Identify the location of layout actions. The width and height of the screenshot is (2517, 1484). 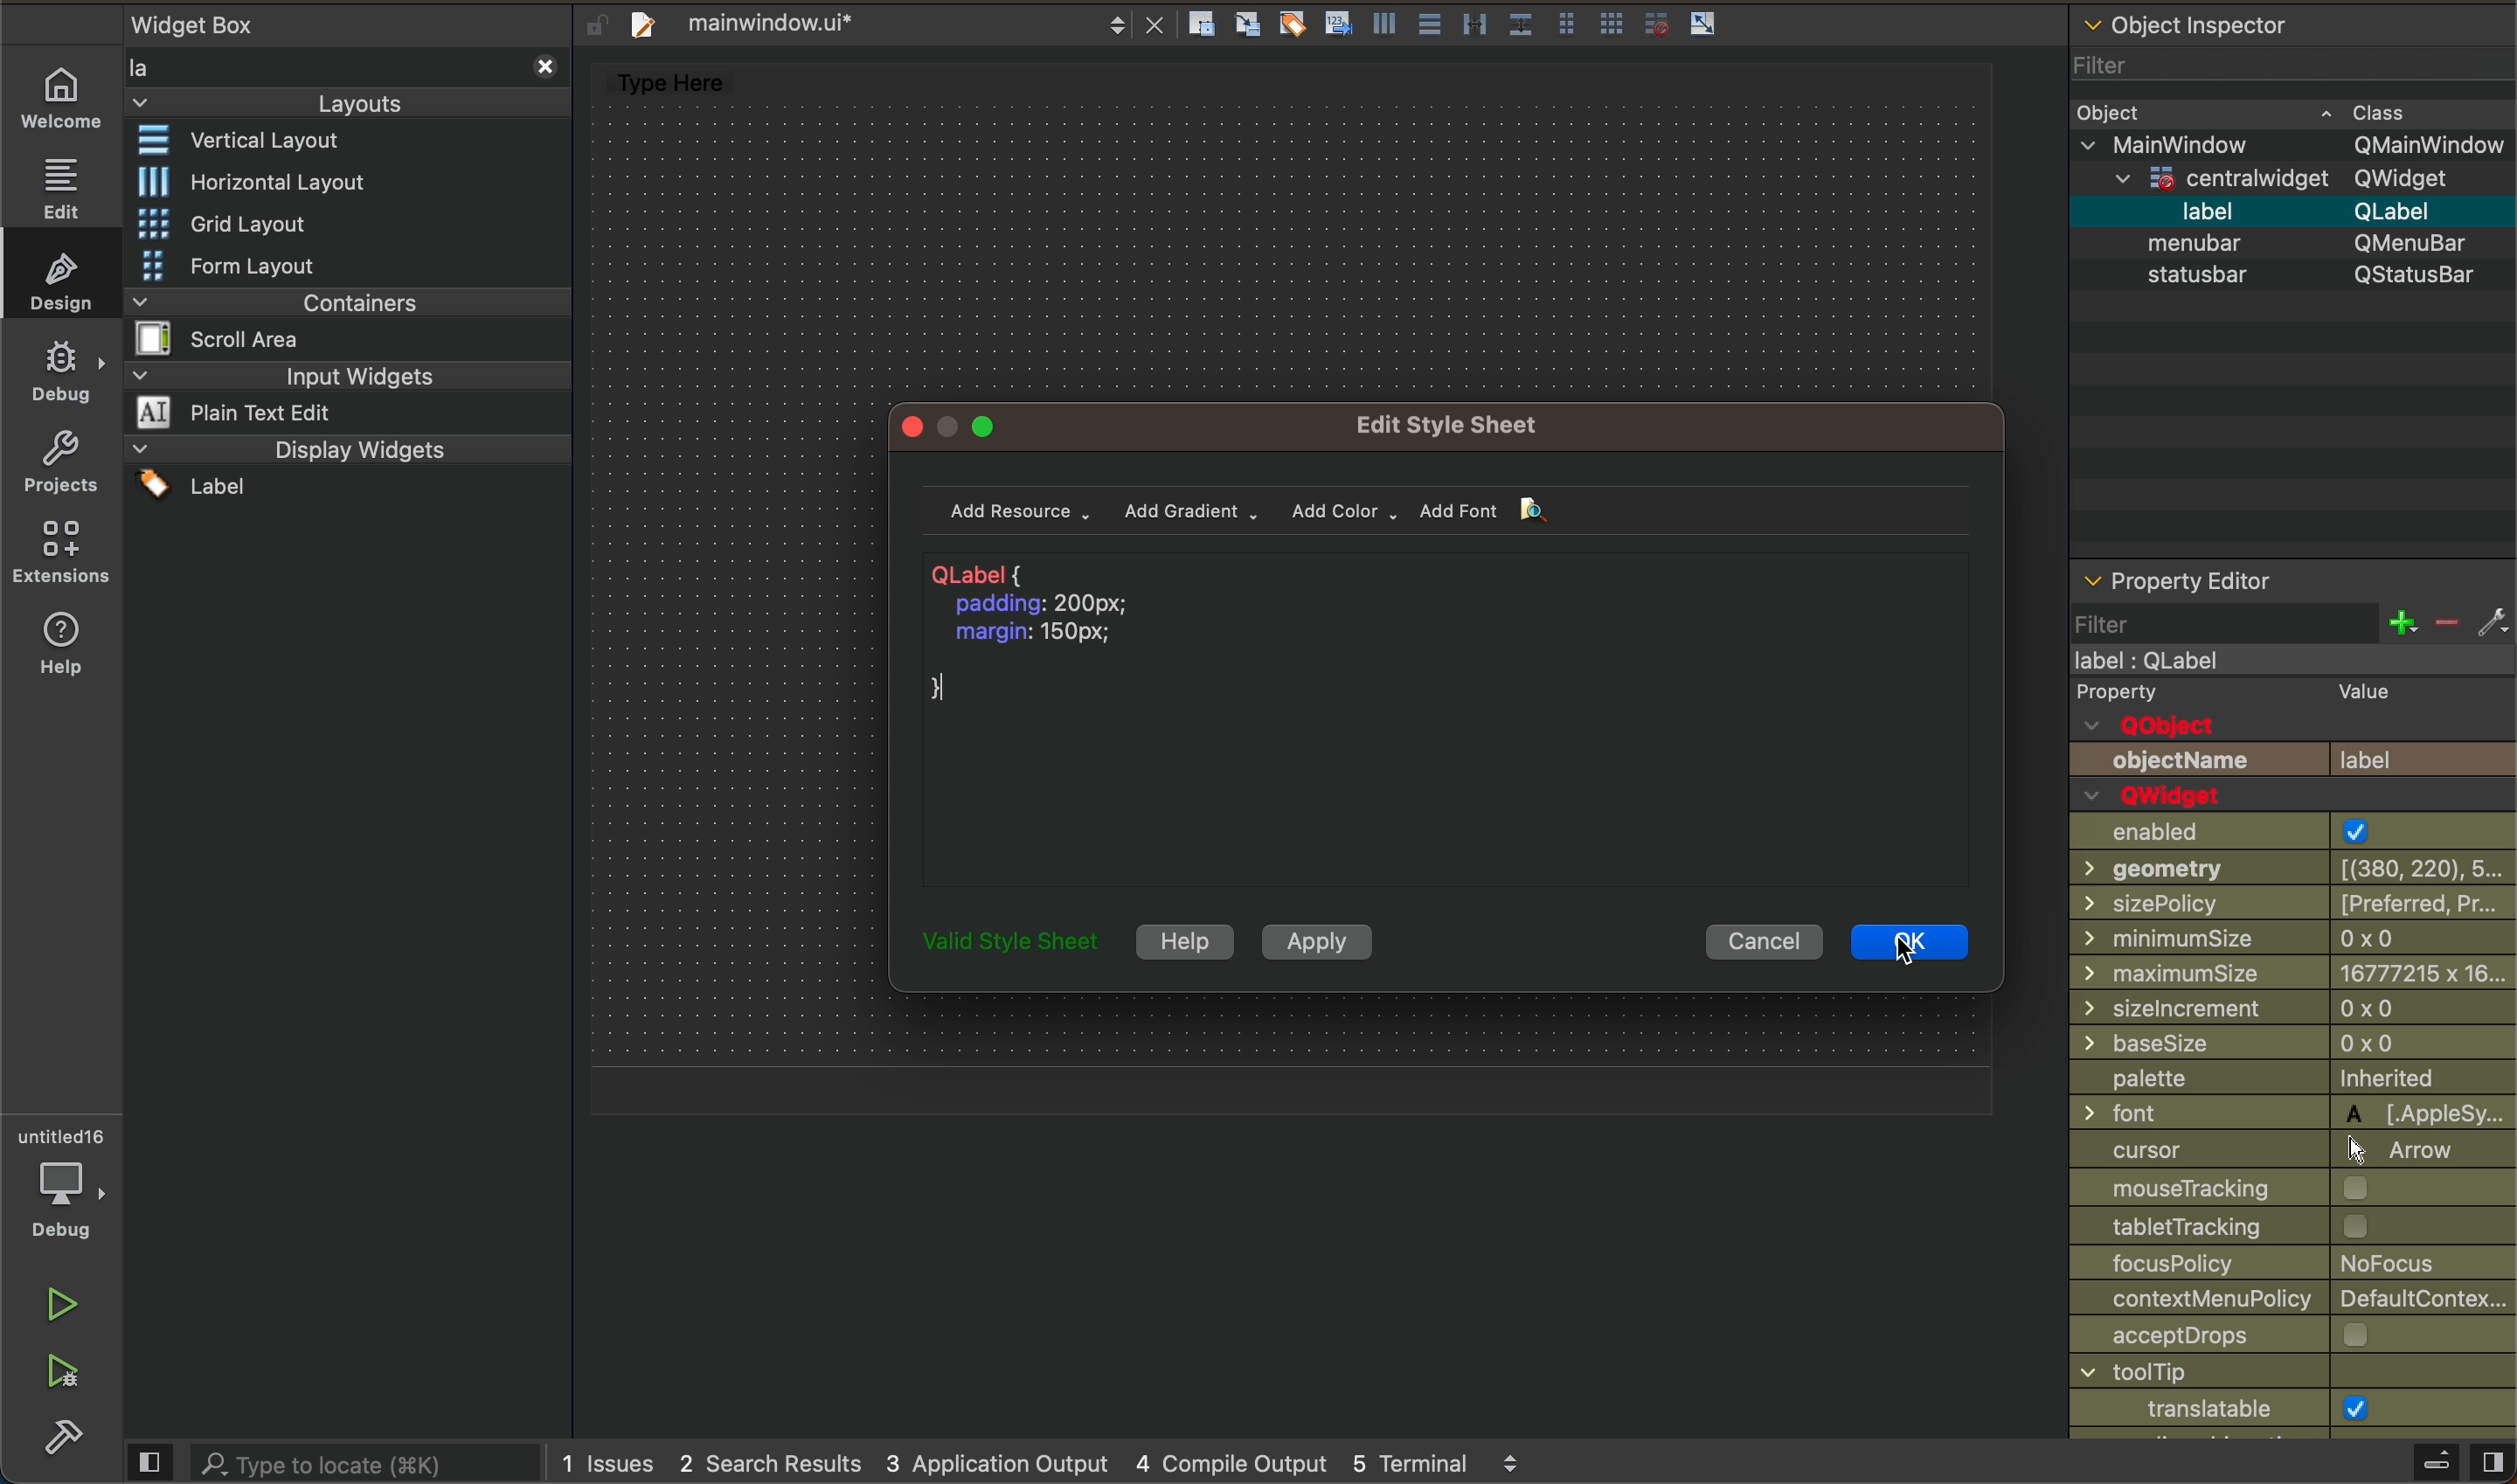
(1469, 21).